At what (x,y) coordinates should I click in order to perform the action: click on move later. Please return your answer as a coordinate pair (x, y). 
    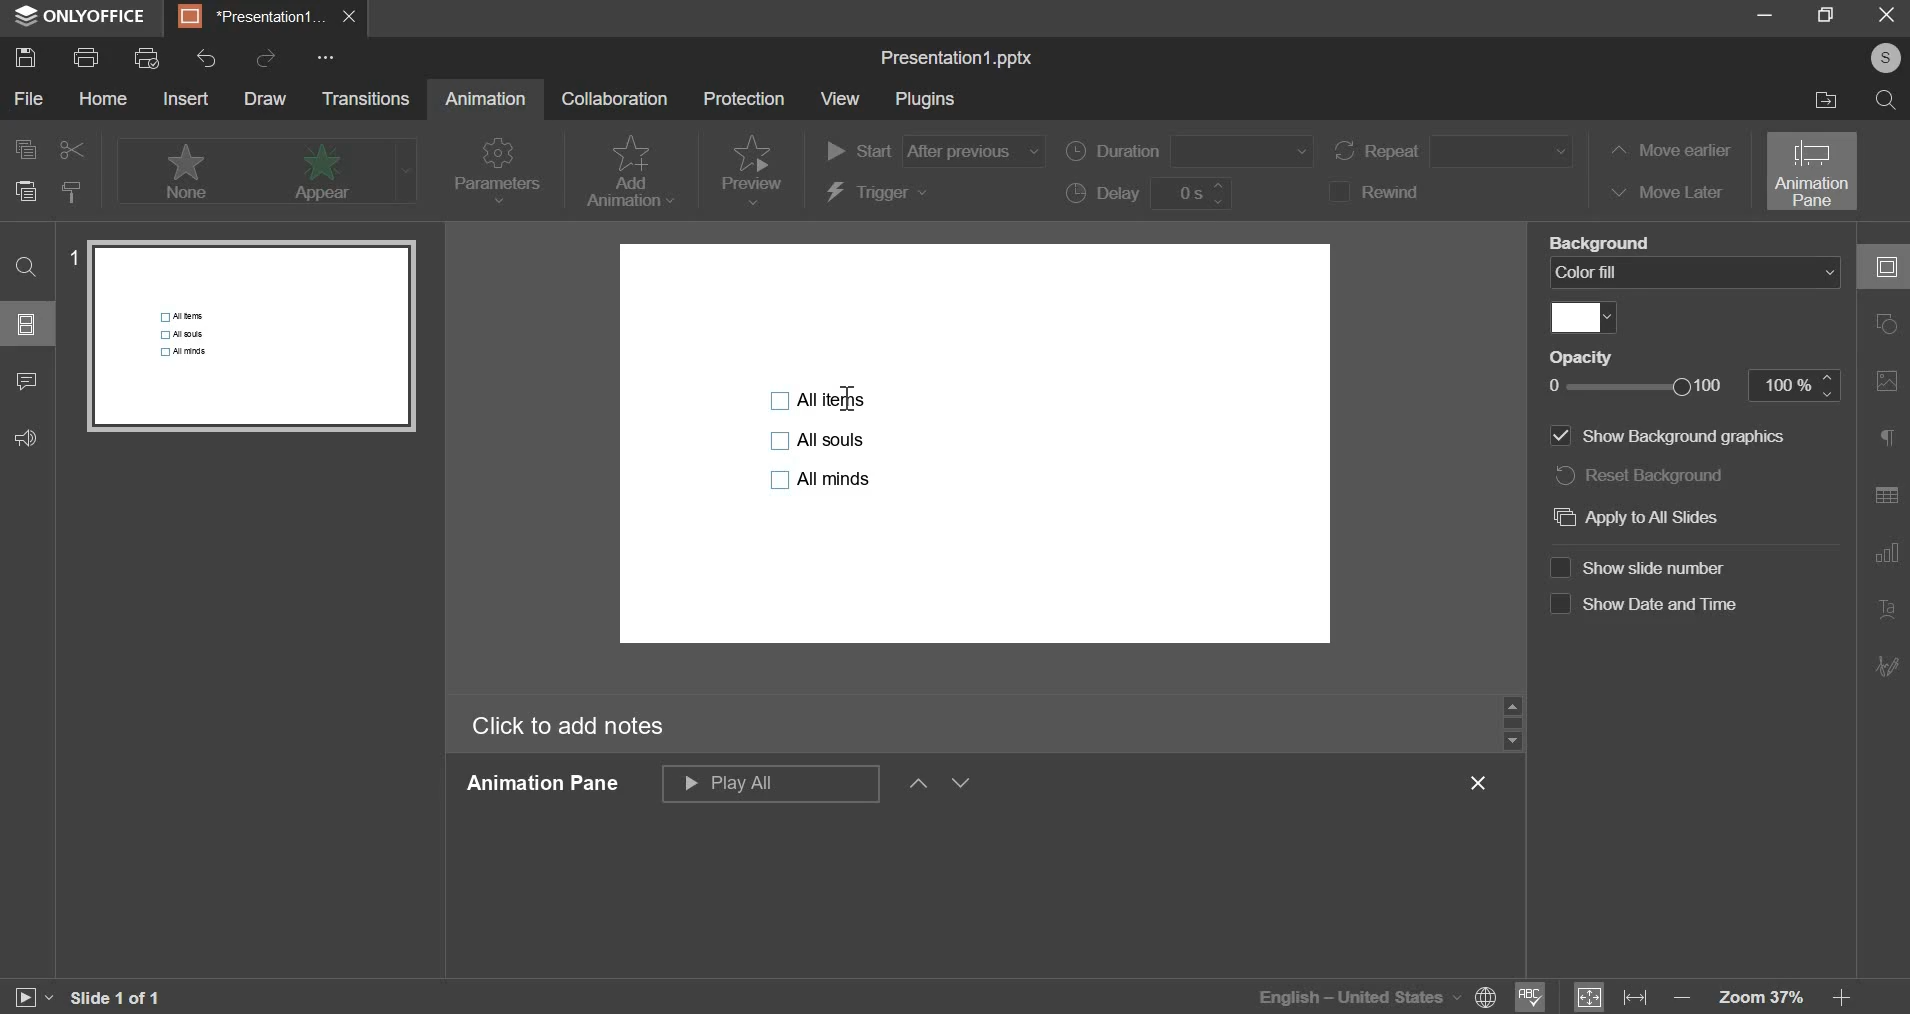
    Looking at the image, I should click on (1663, 190).